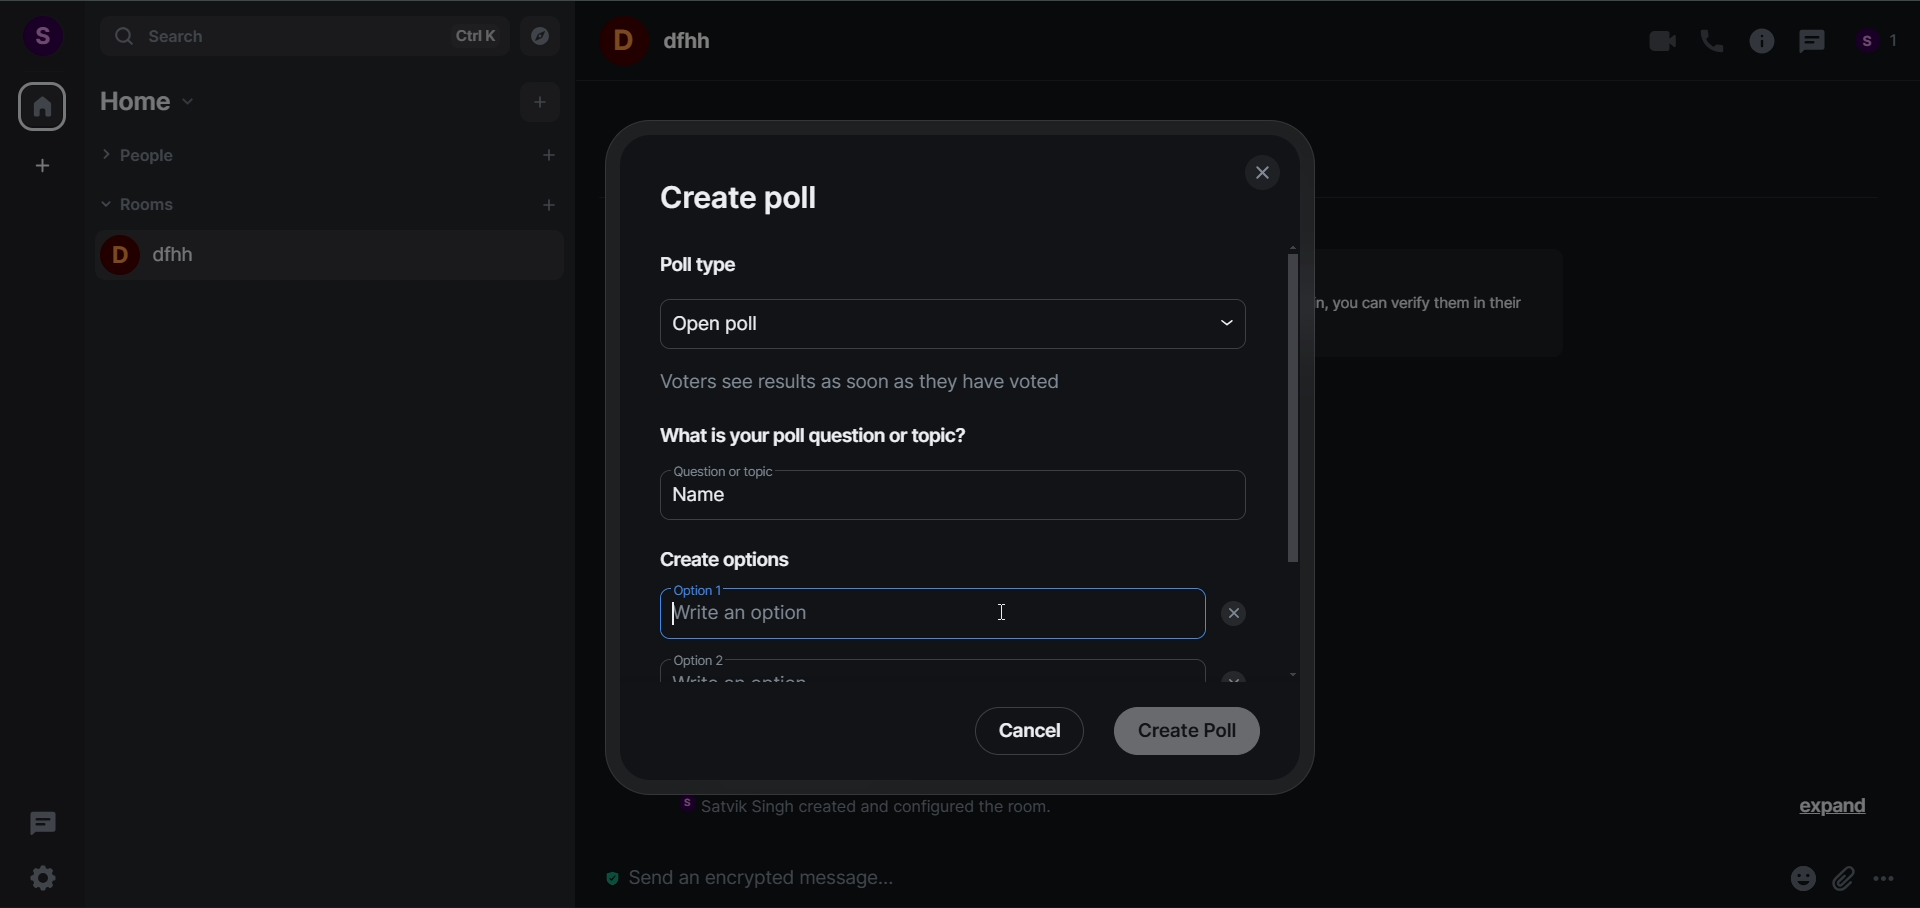  What do you see at coordinates (1821, 811) in the screenshot?
I see `Expand` at bounding box center [1821, 811].